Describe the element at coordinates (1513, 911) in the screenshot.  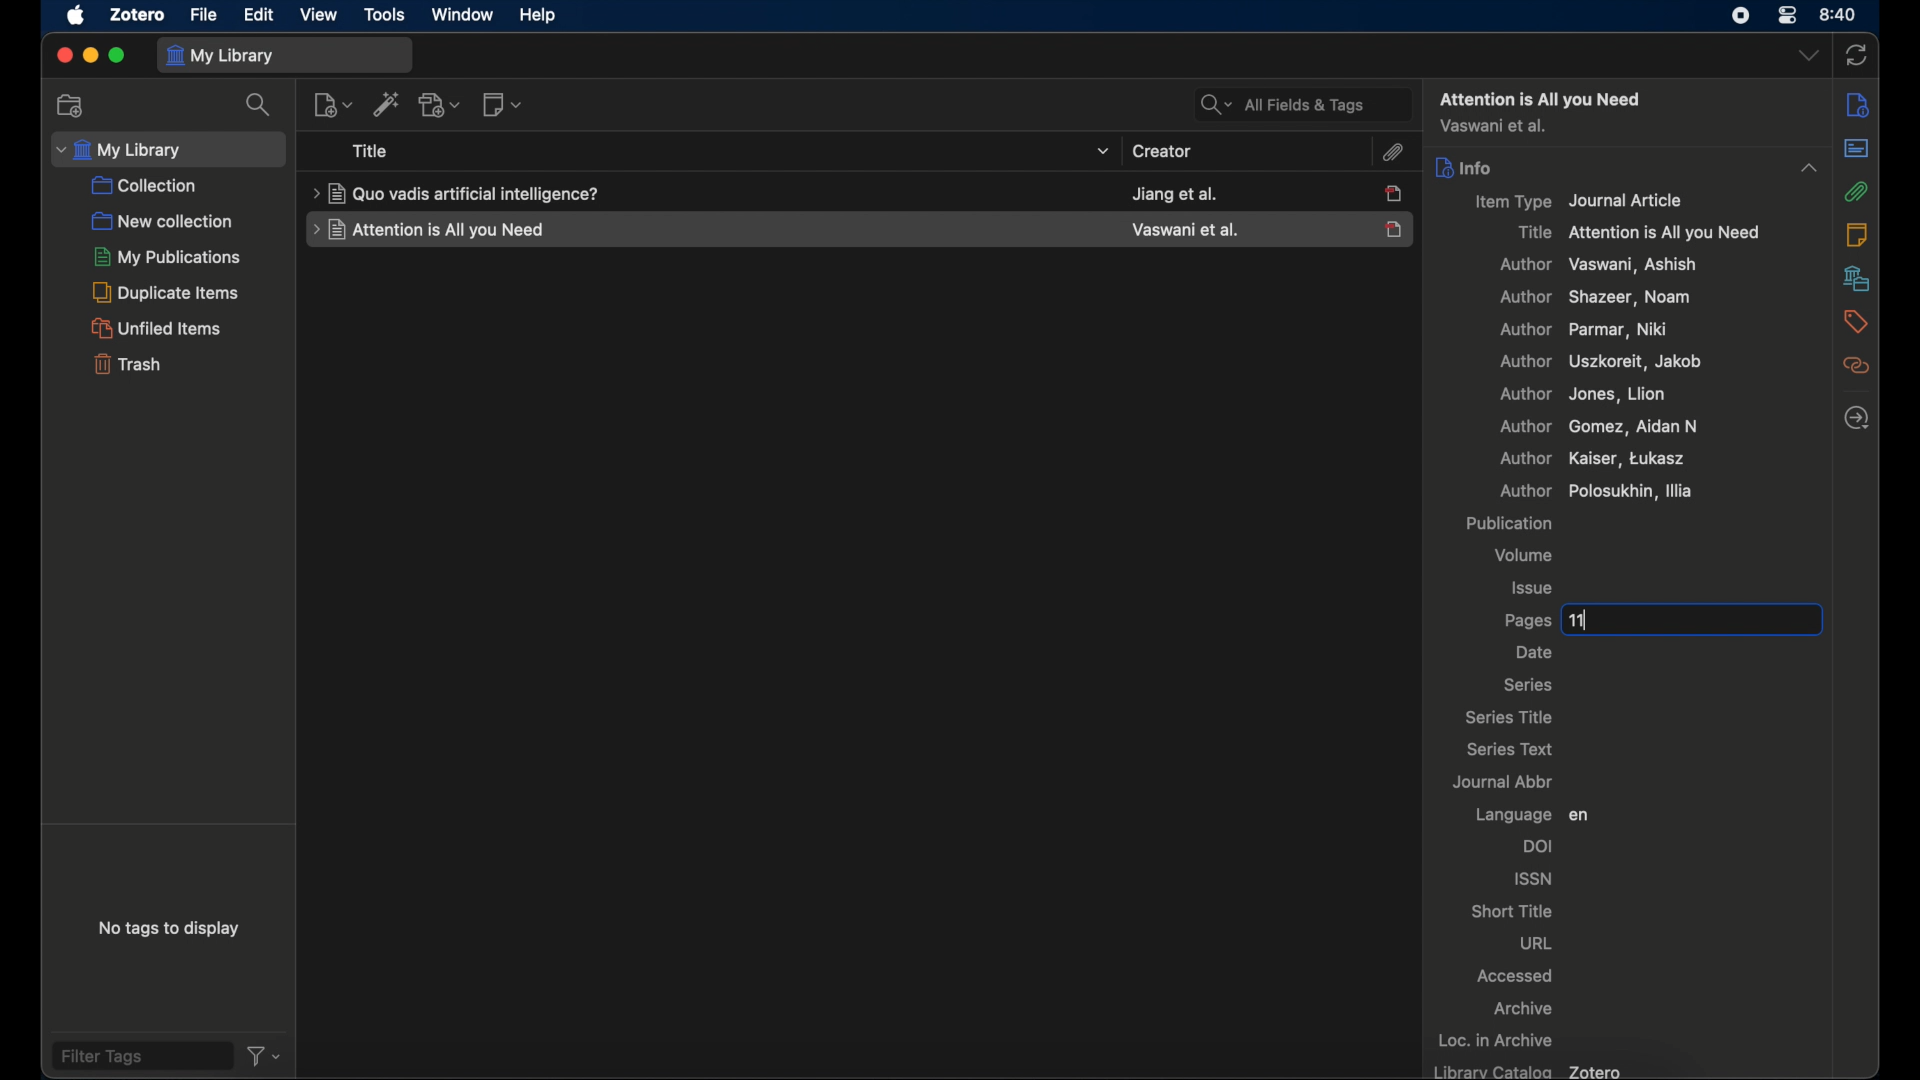
I see `short title` at that location.